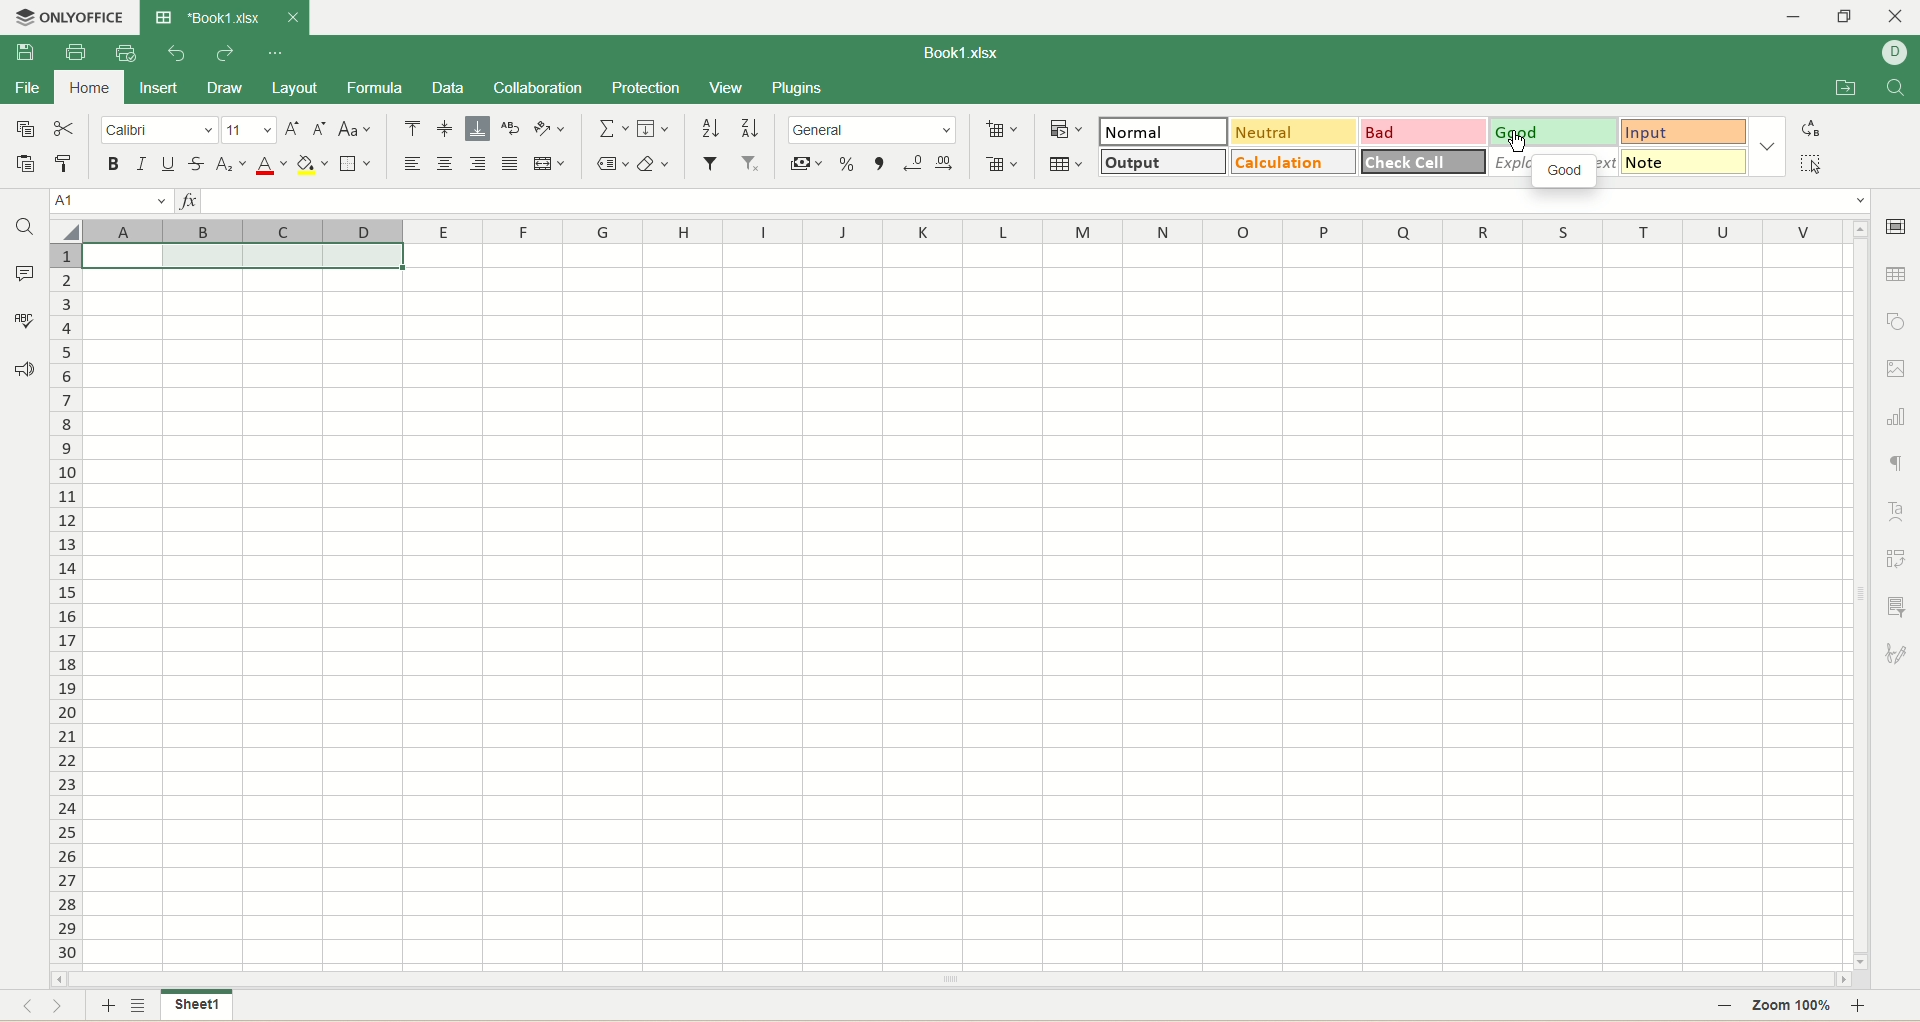 Image resolution: width=1920 pixels, height=1022 pixels. What do you see at coordinates (1898, 652) in the screenshot?
I see `signature settings` at bounding box center [1898, 652].